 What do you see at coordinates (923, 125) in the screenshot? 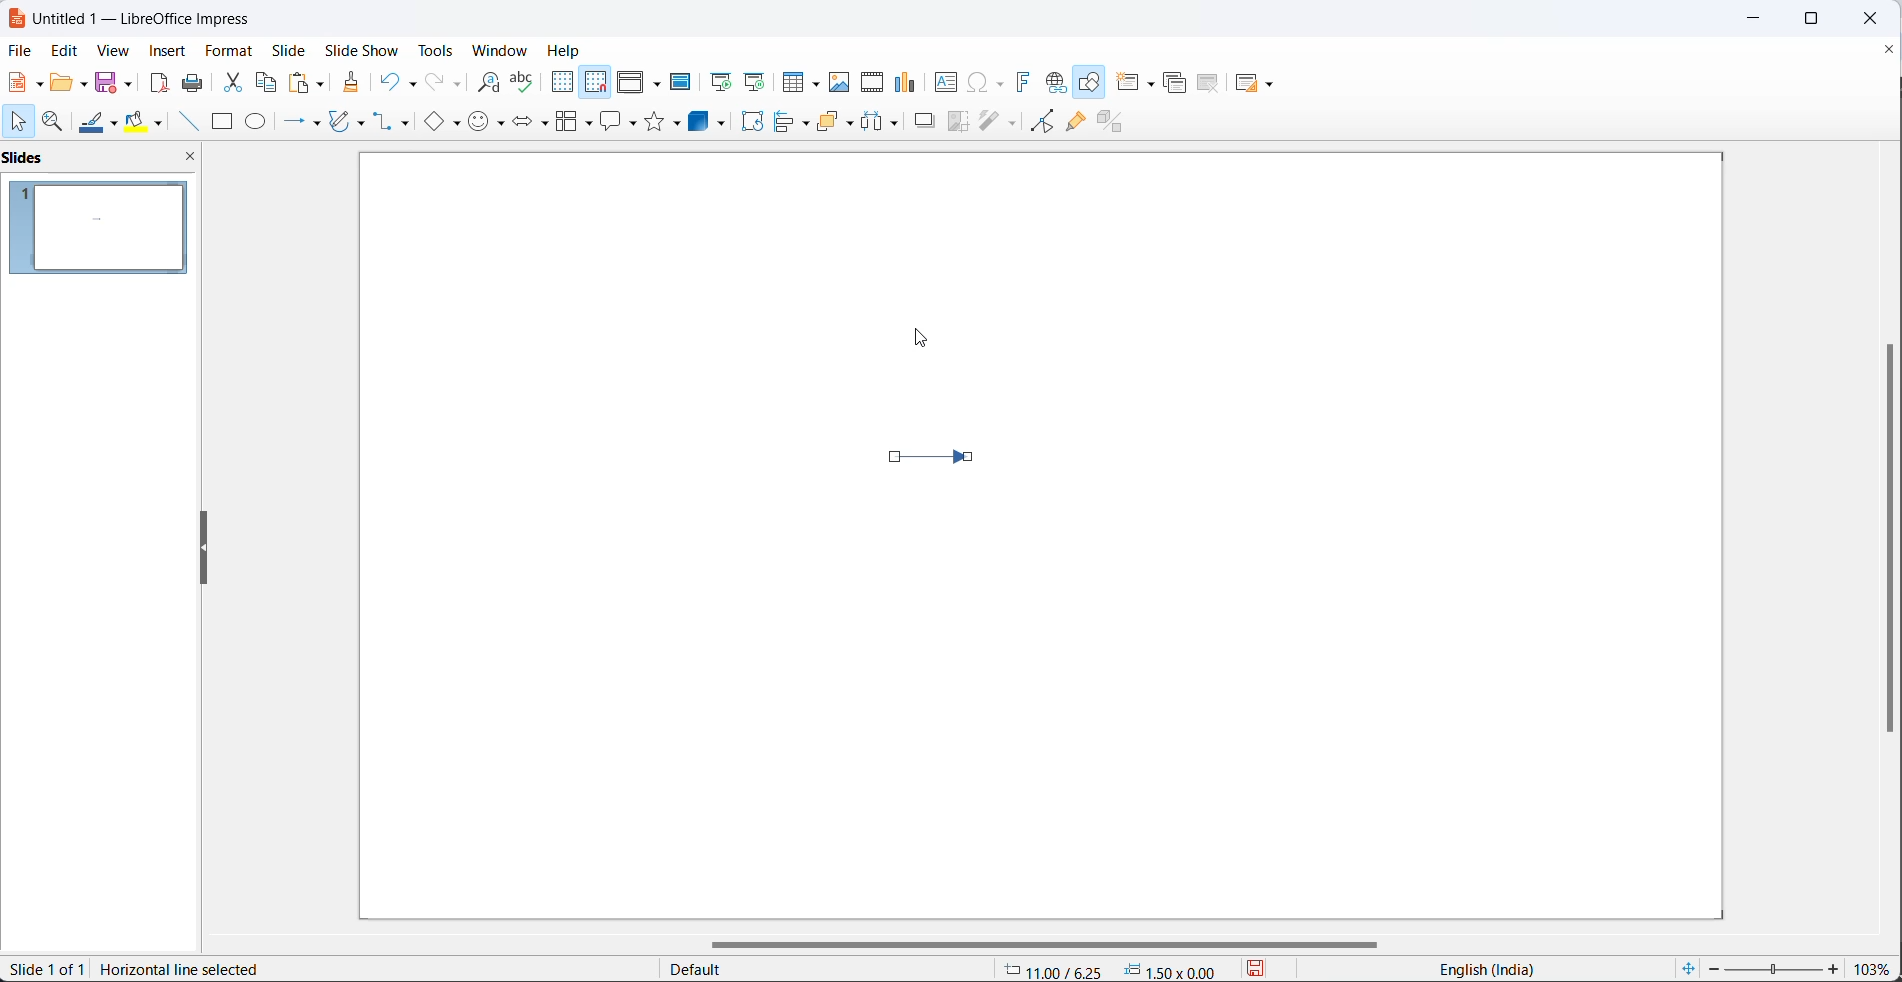
I see `shadow` at bounding box center [923, 125].